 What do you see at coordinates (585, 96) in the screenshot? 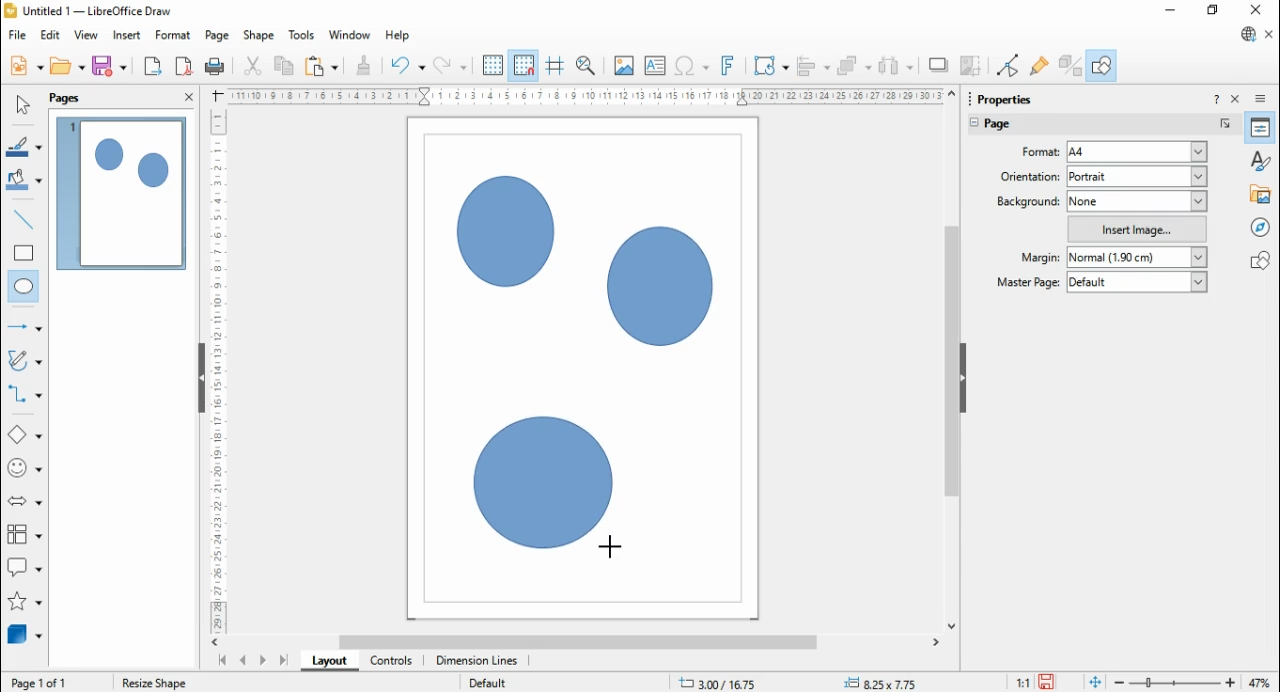
I see `Scale` at bounding box center [585, 96].